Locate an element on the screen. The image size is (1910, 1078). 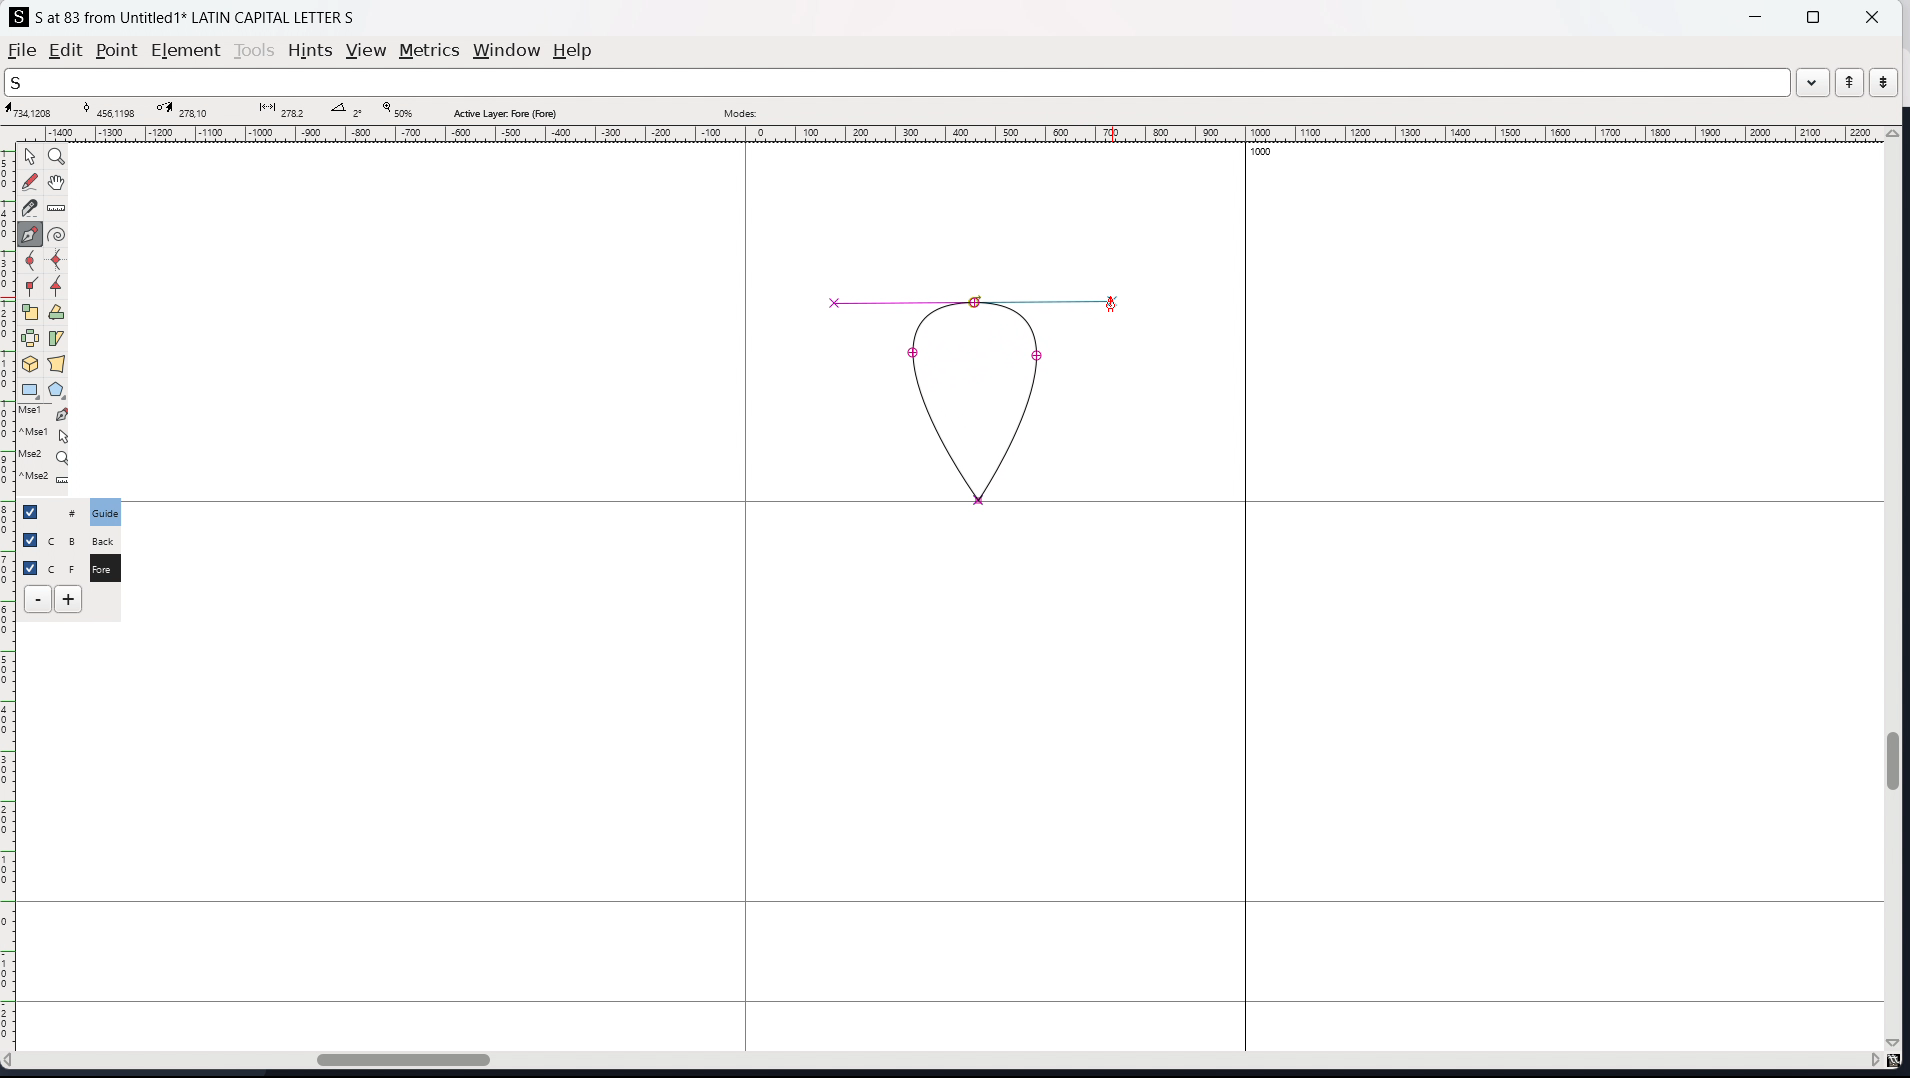
scale the selection is located at coordinates (31, 313).